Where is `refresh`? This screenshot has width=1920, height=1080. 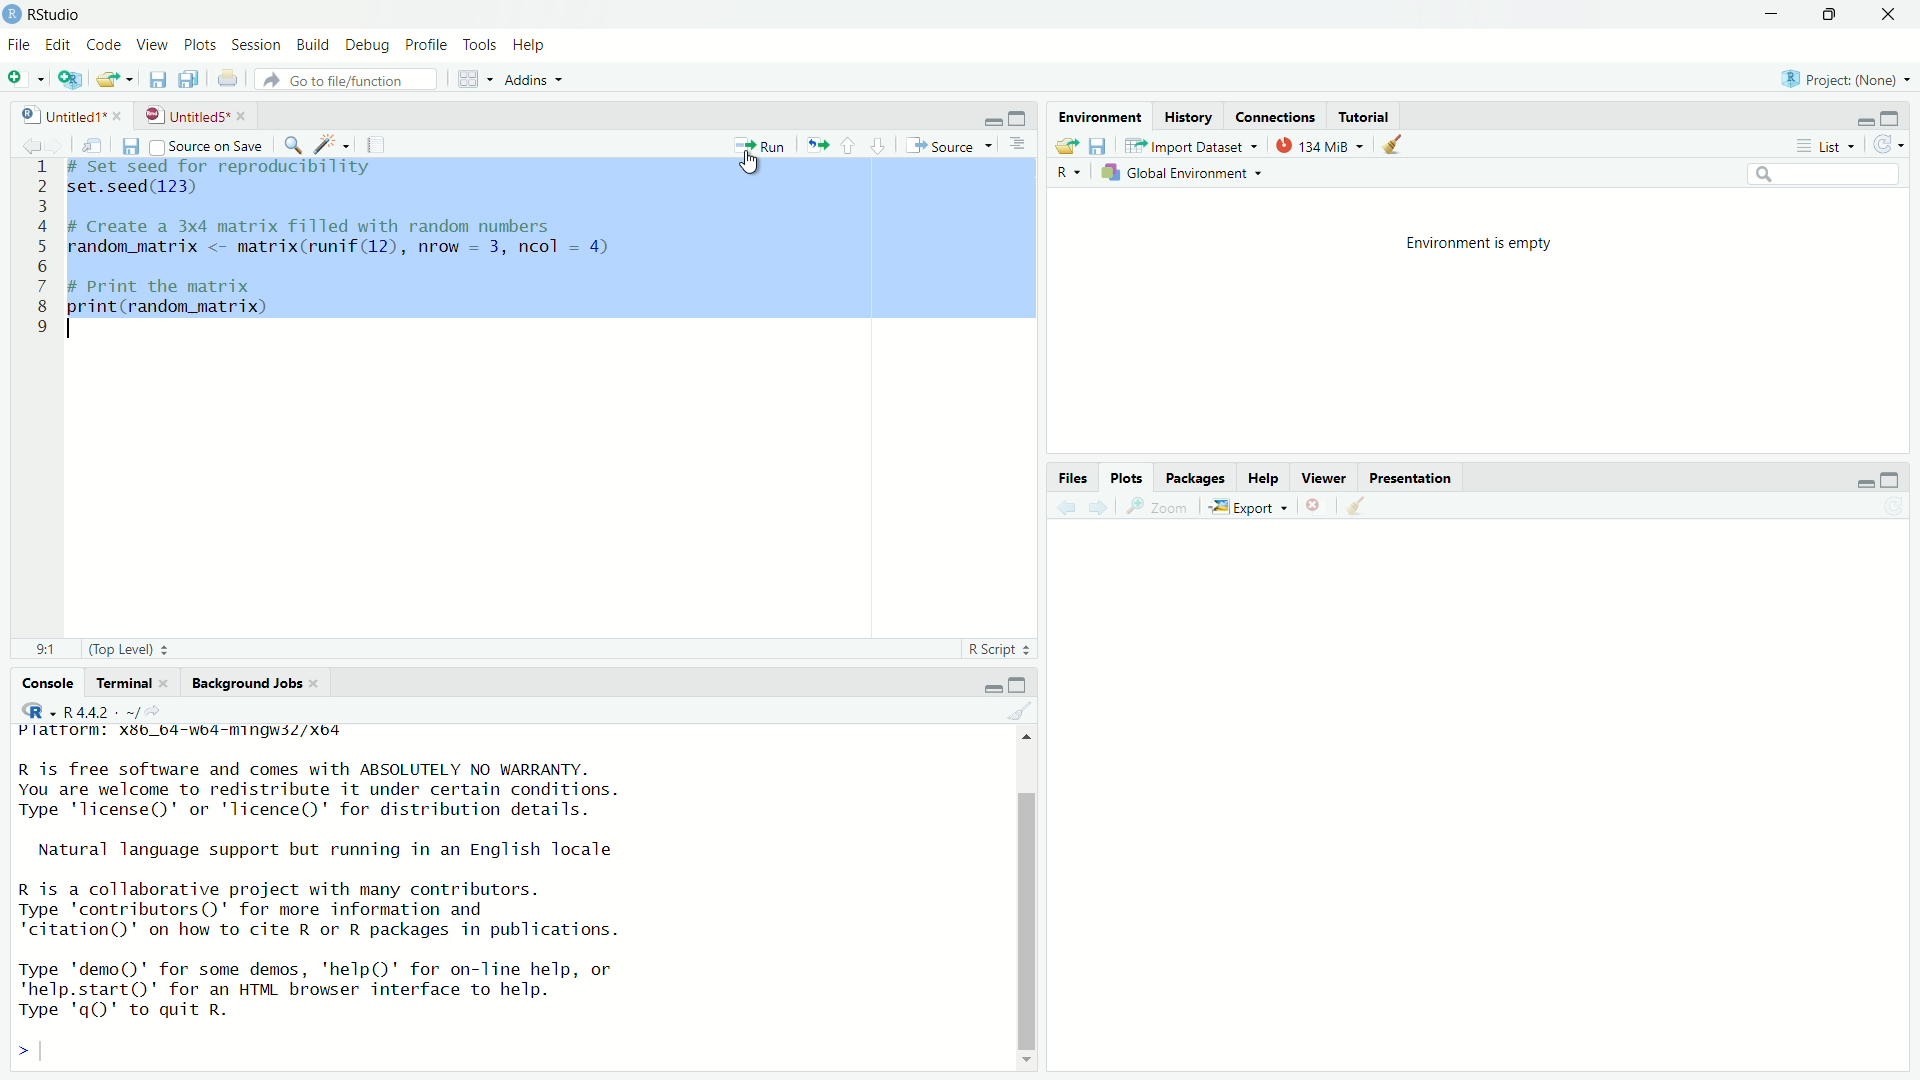
refresh is located at coordinates (1894, 147).